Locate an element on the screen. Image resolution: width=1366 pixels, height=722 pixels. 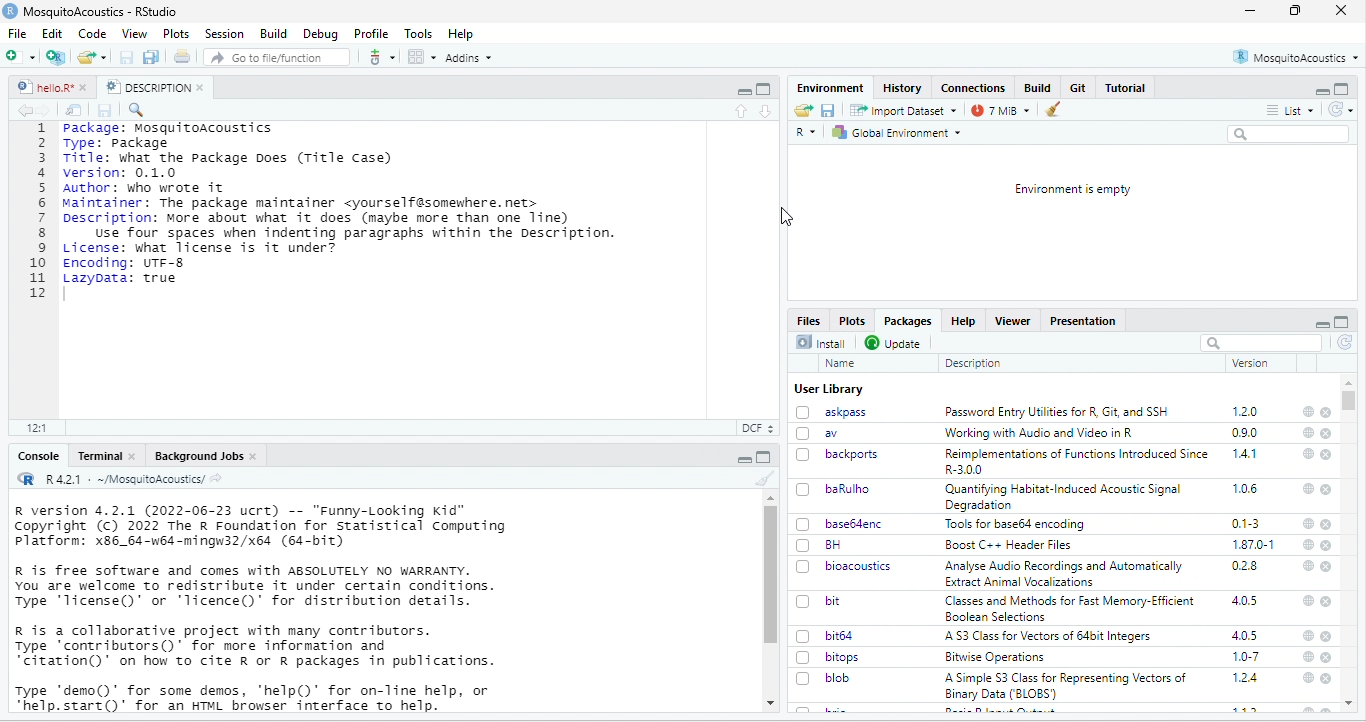
open an existing file is located at coordinates (93, 56).